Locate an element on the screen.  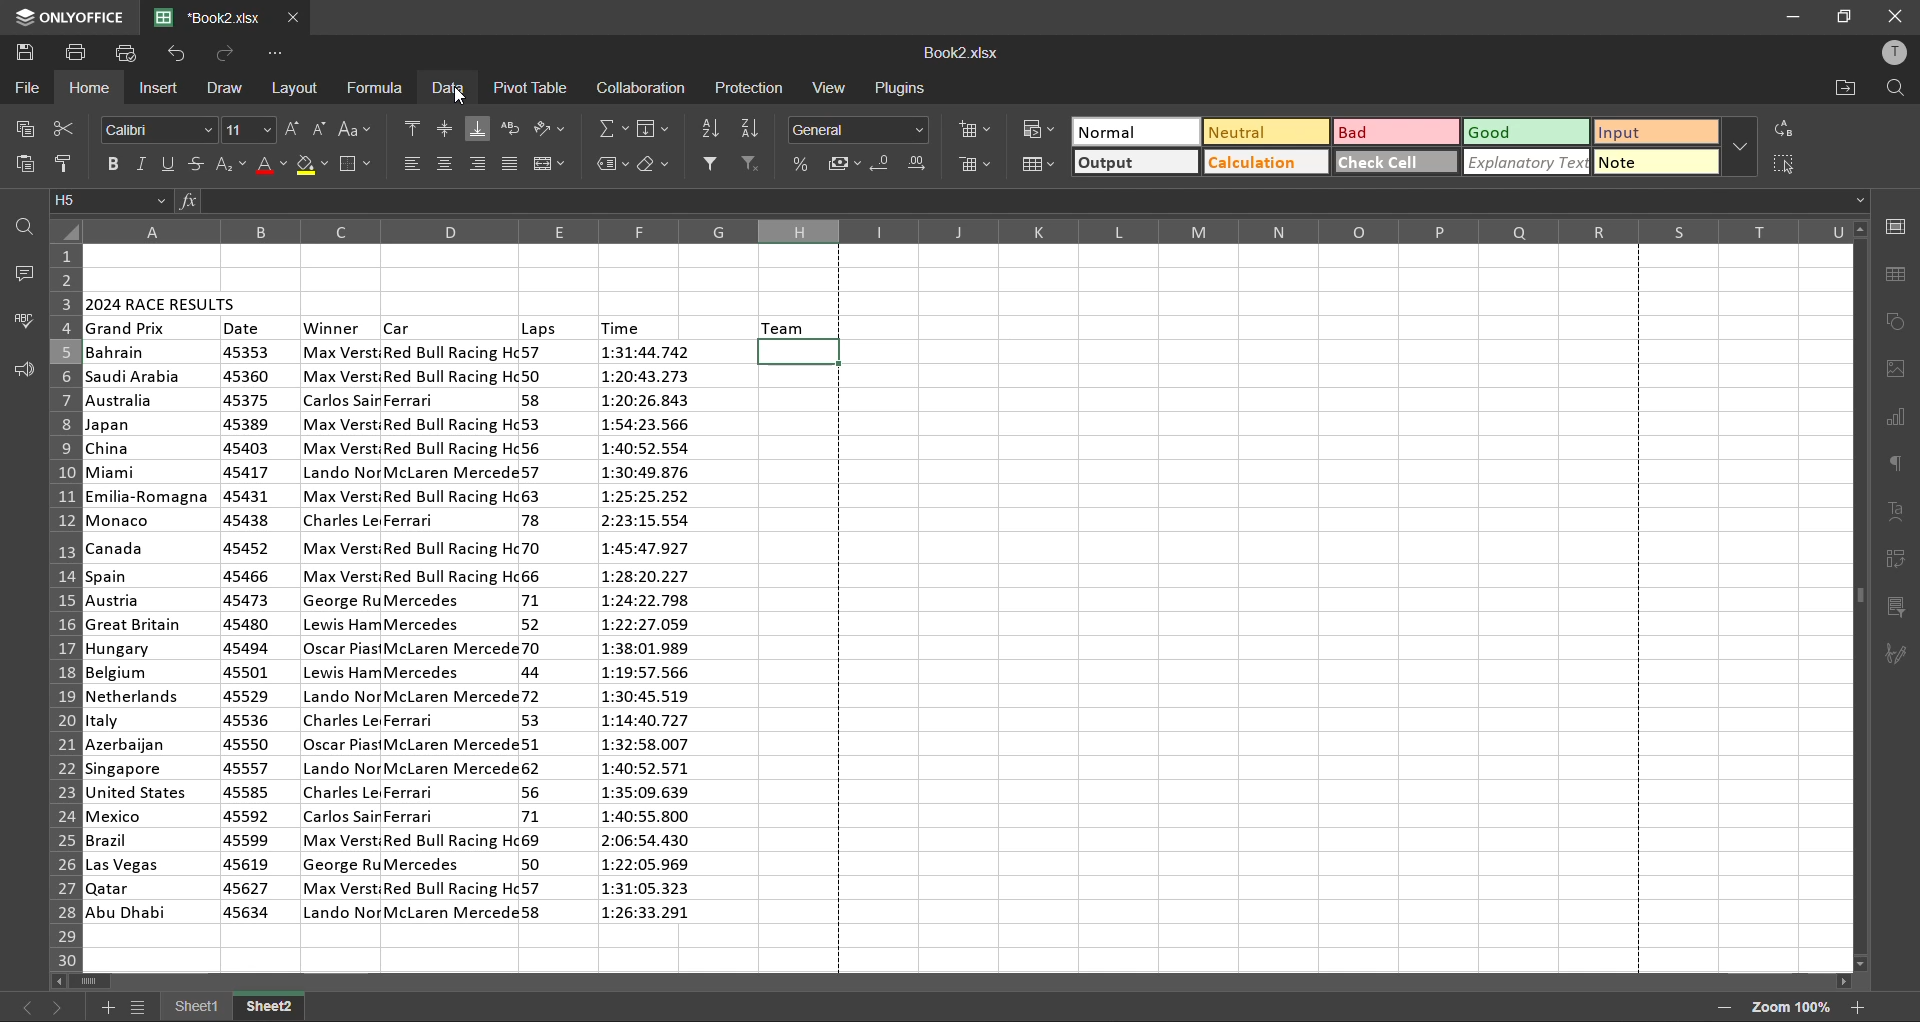
formula bar is located at coordinates (1036, 201).